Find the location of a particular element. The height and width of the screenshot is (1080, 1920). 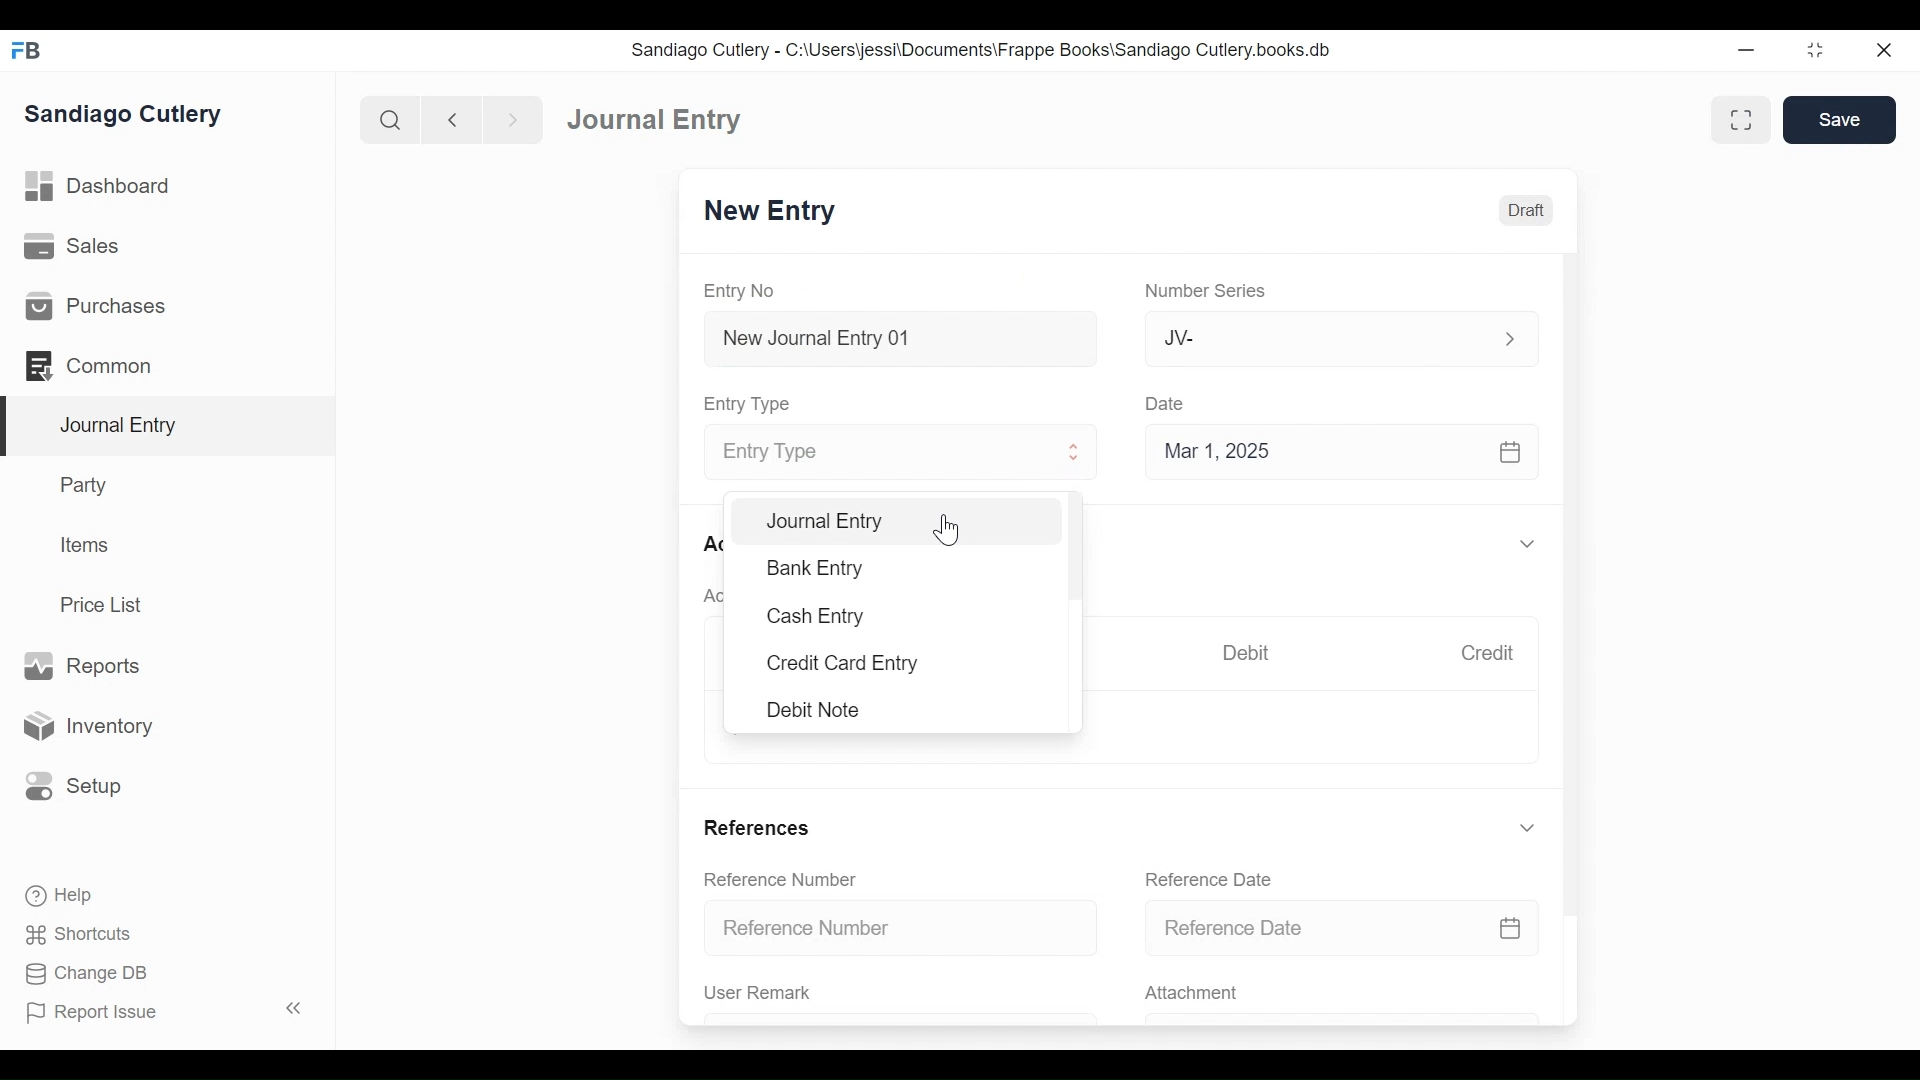

Help is located at coordinates (50, 897).